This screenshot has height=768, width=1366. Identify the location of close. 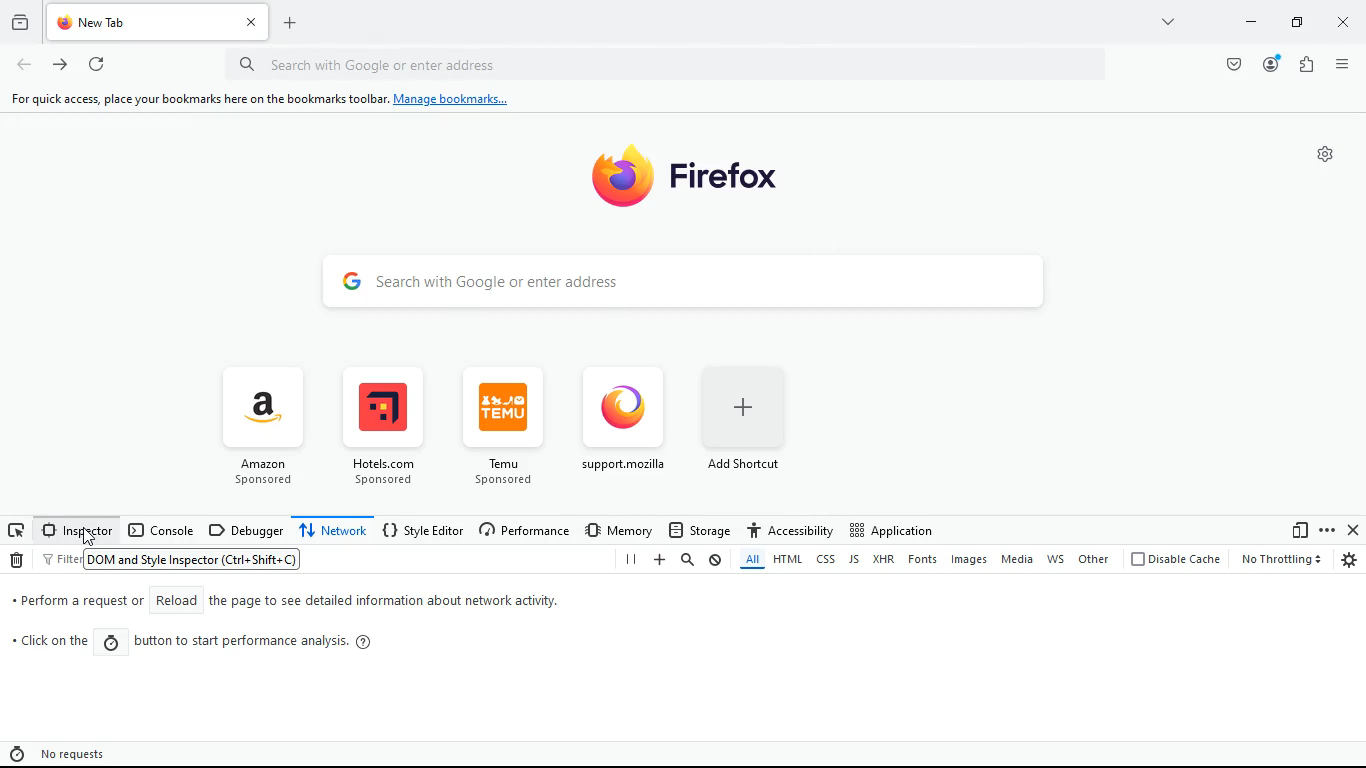
(1355, 530).